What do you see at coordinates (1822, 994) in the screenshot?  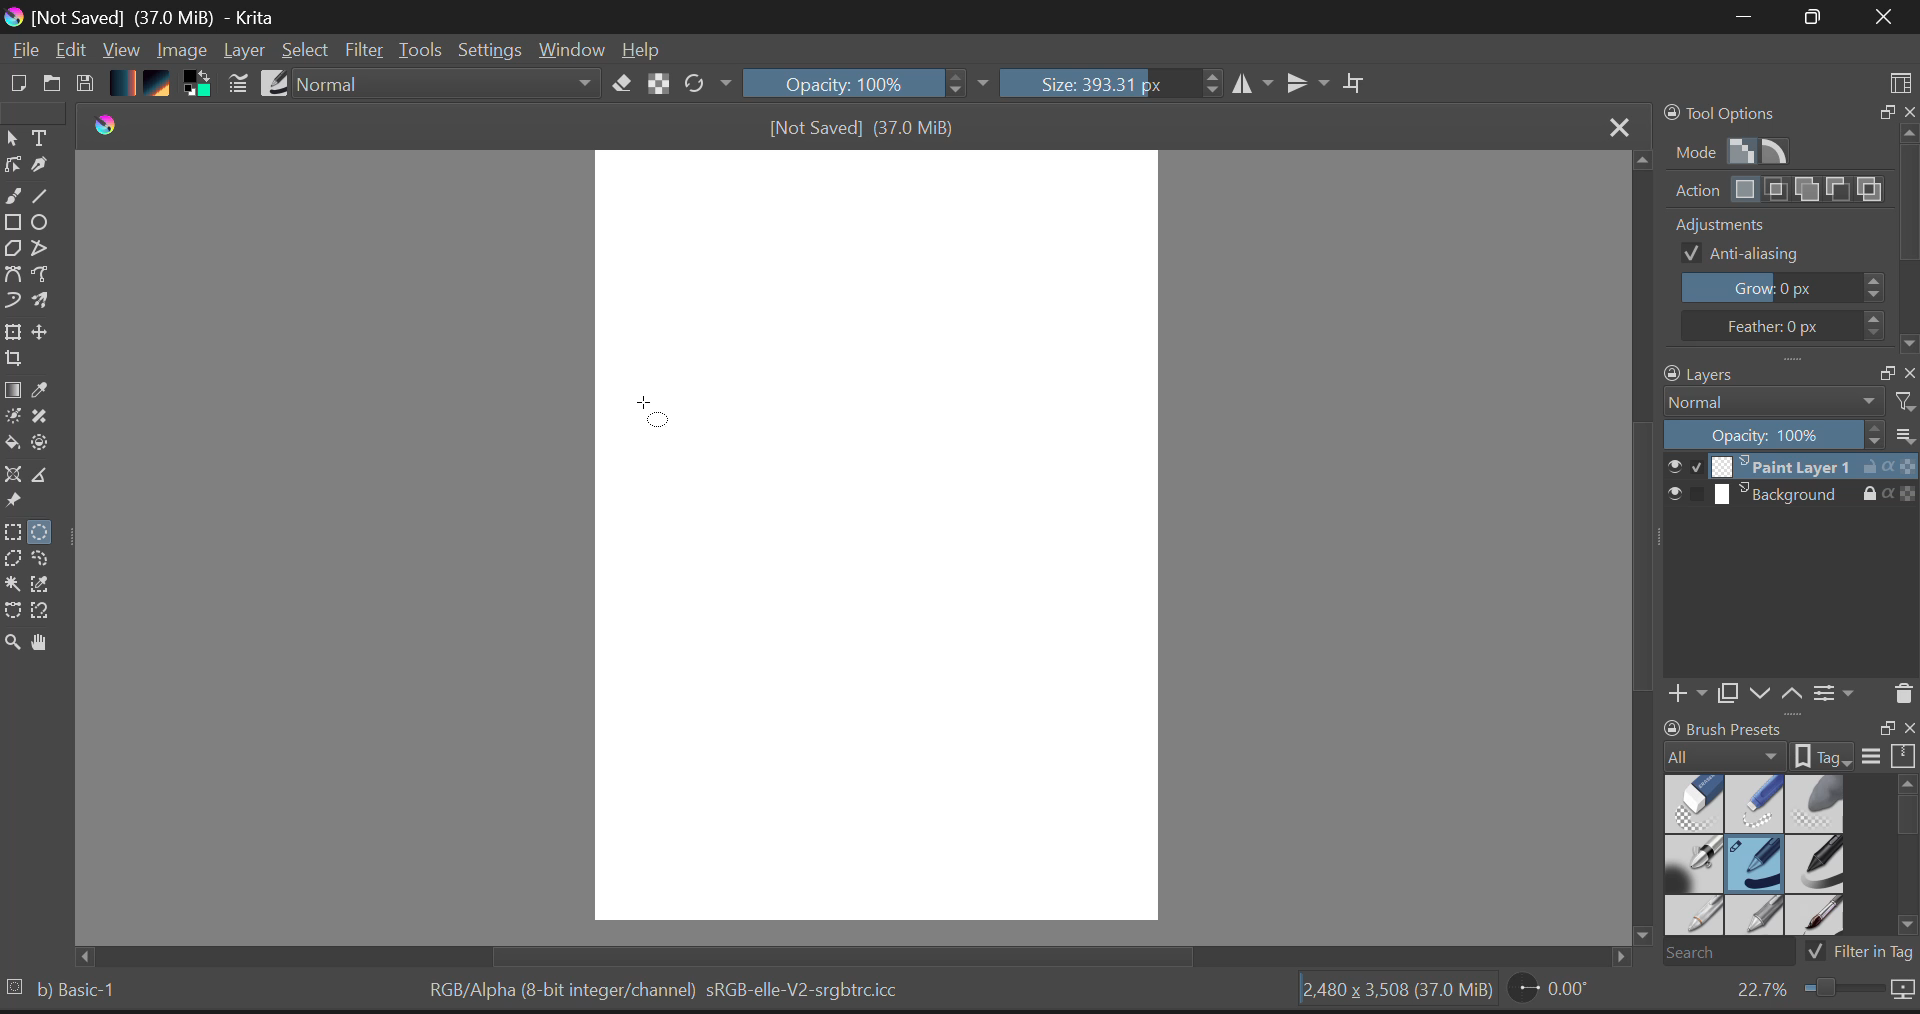 I see `Zoom` at bounding box center [1822, 994].